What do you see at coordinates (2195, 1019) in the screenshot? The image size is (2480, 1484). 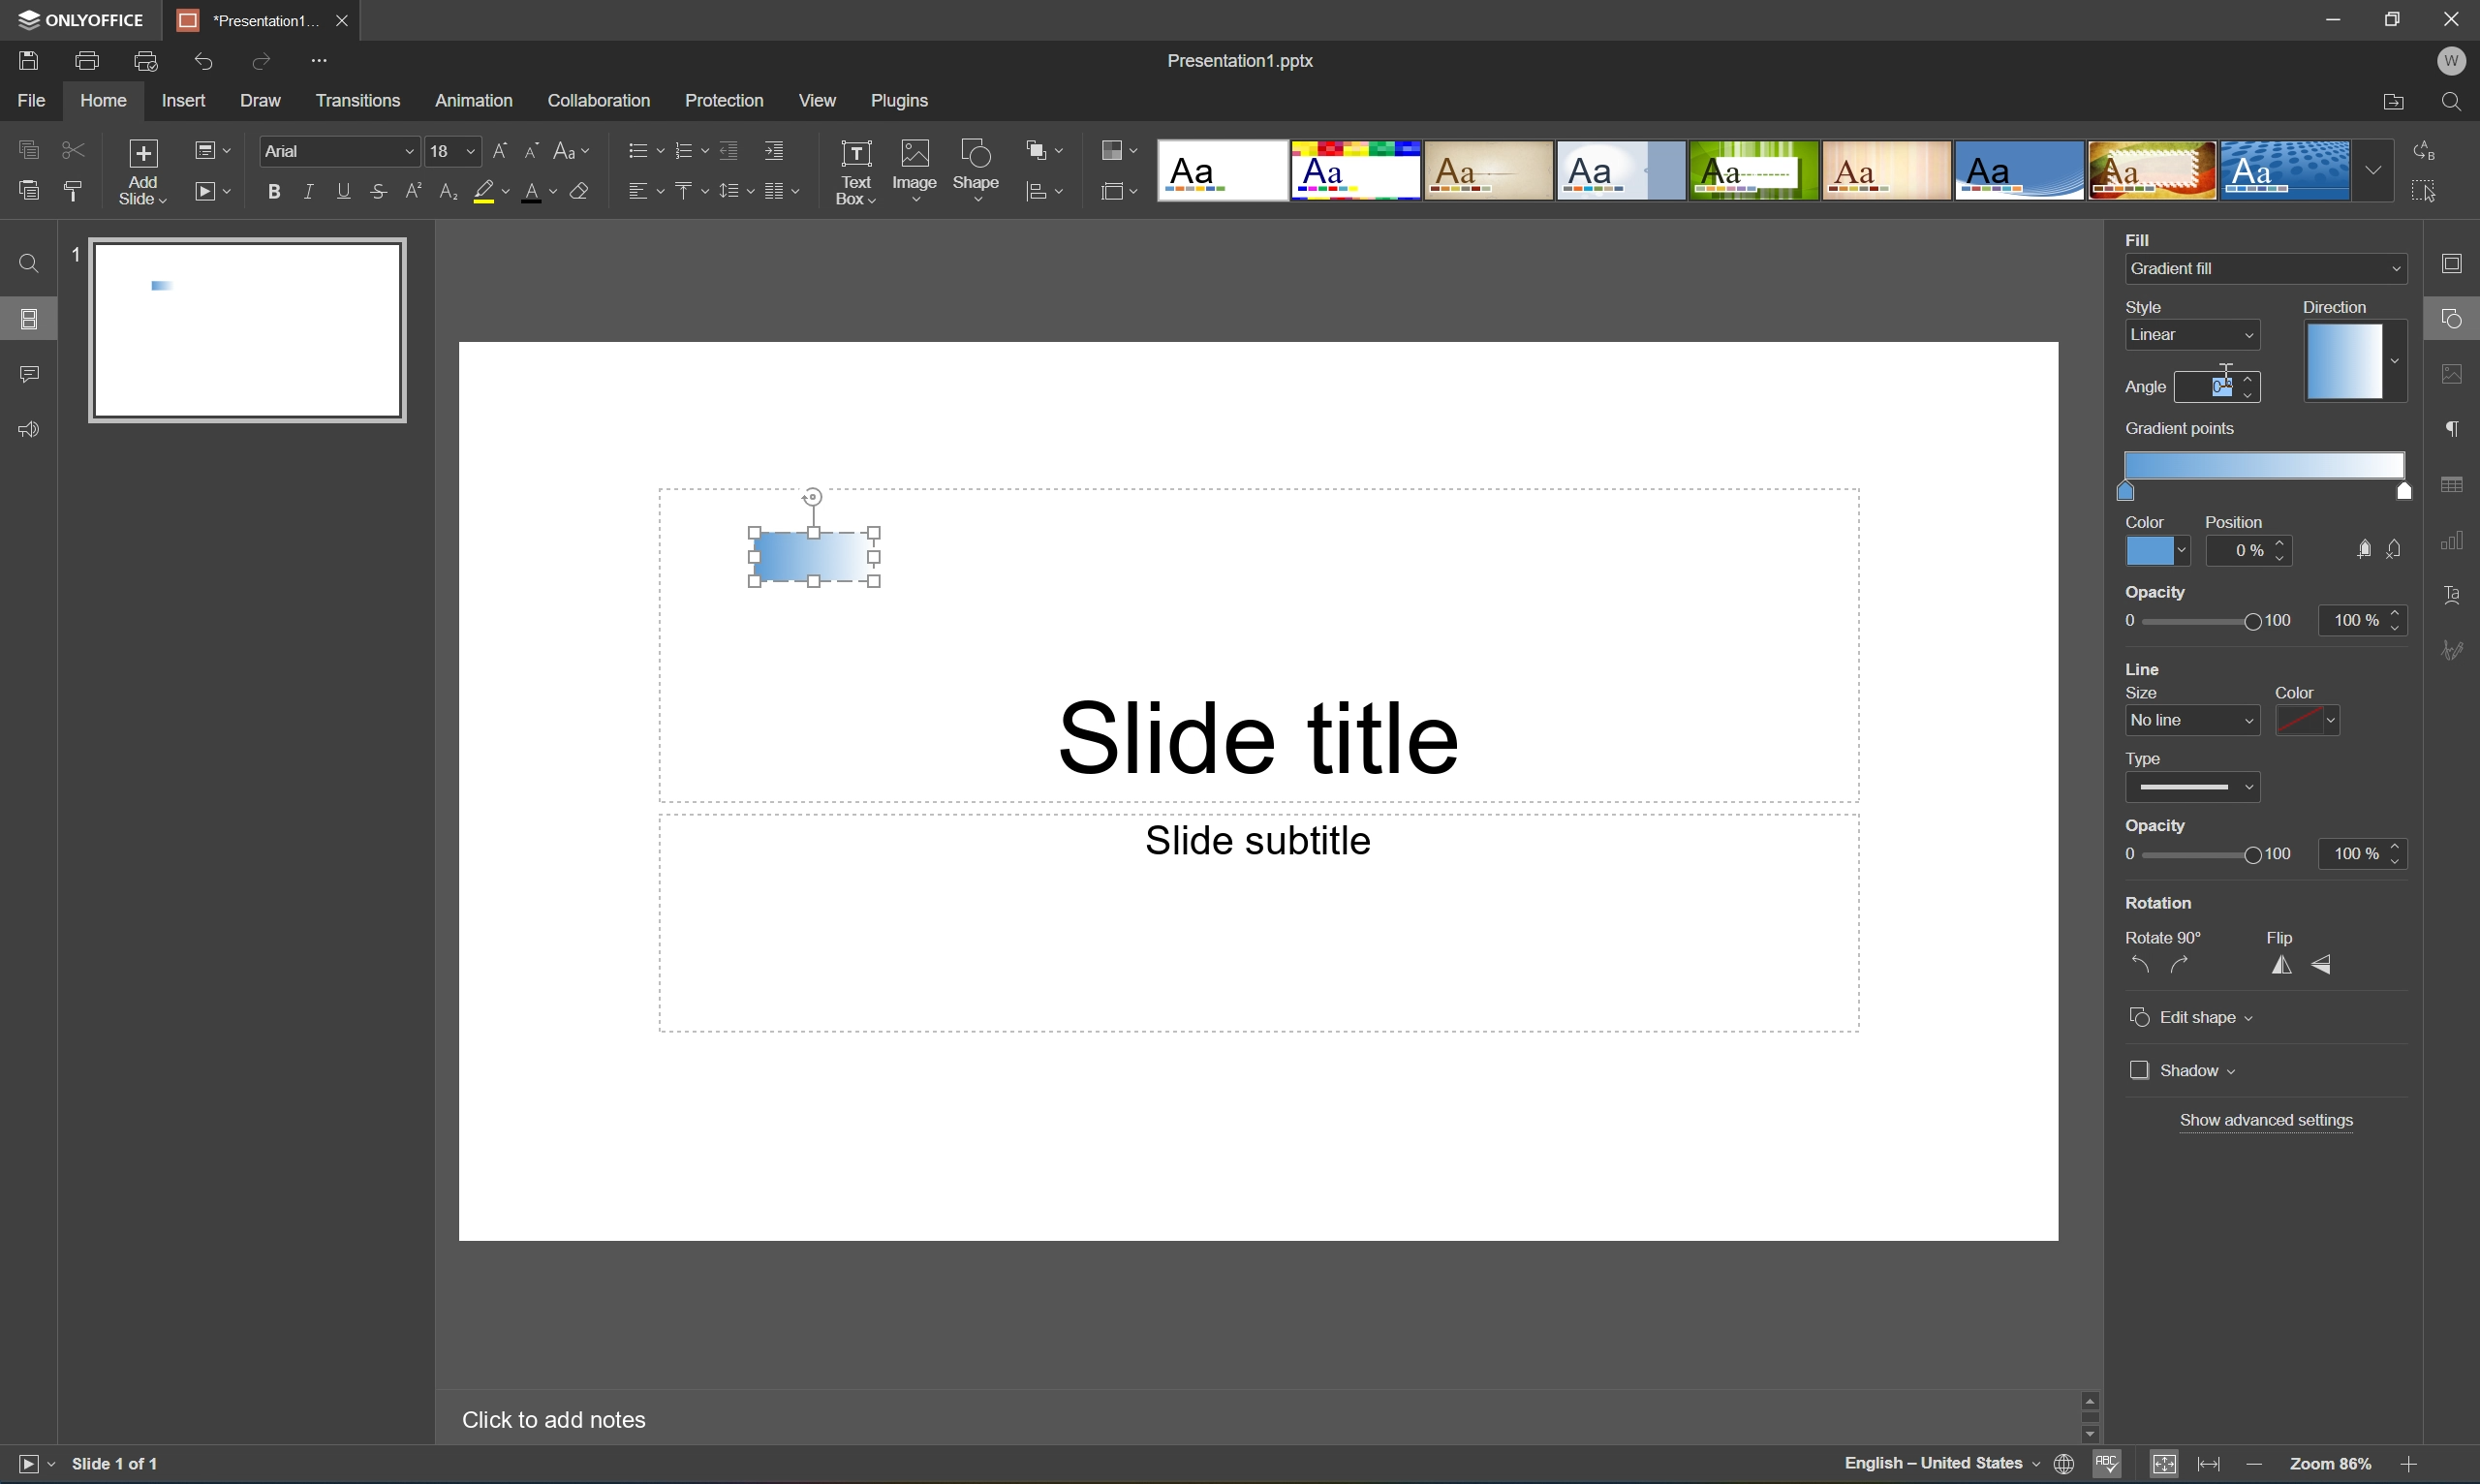 I see `Edit shape` at bounding box center [2195, 1019].